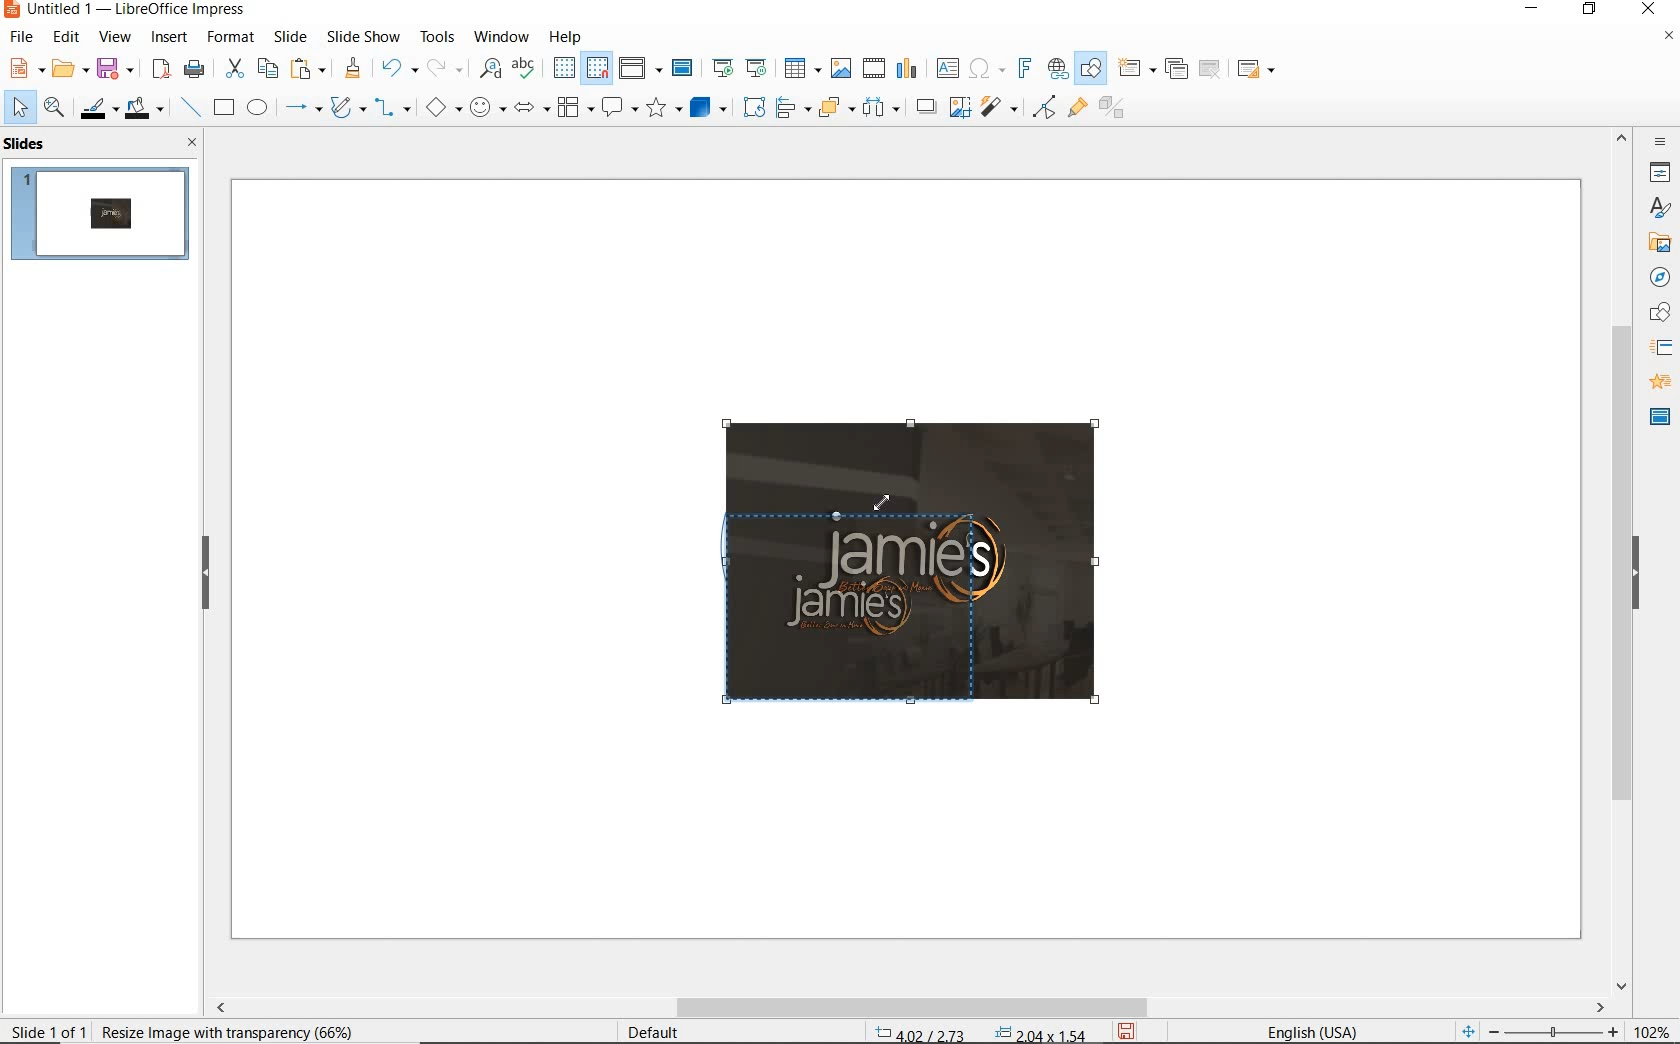 The width and height of the screenshot is (1680, 1044). I want to click on basic shapes, so click(443, 110).